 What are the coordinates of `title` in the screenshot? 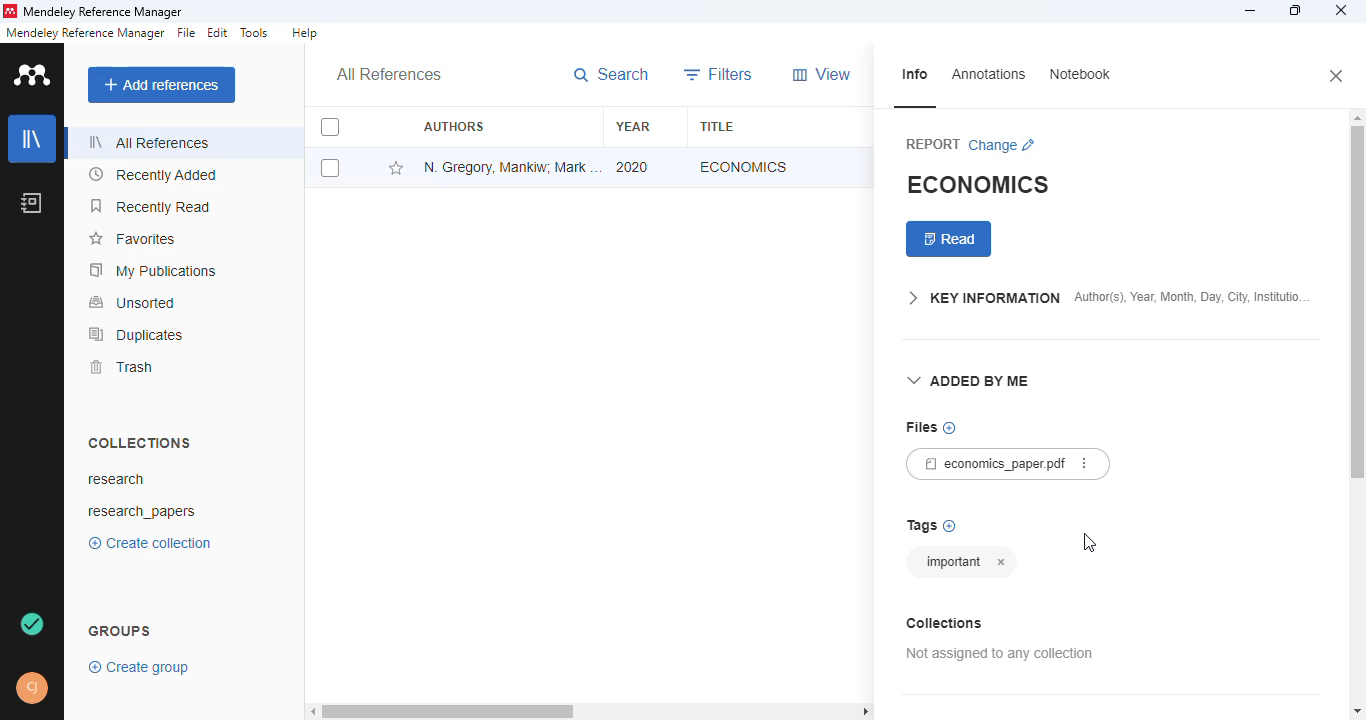 It's located at (716, 127).